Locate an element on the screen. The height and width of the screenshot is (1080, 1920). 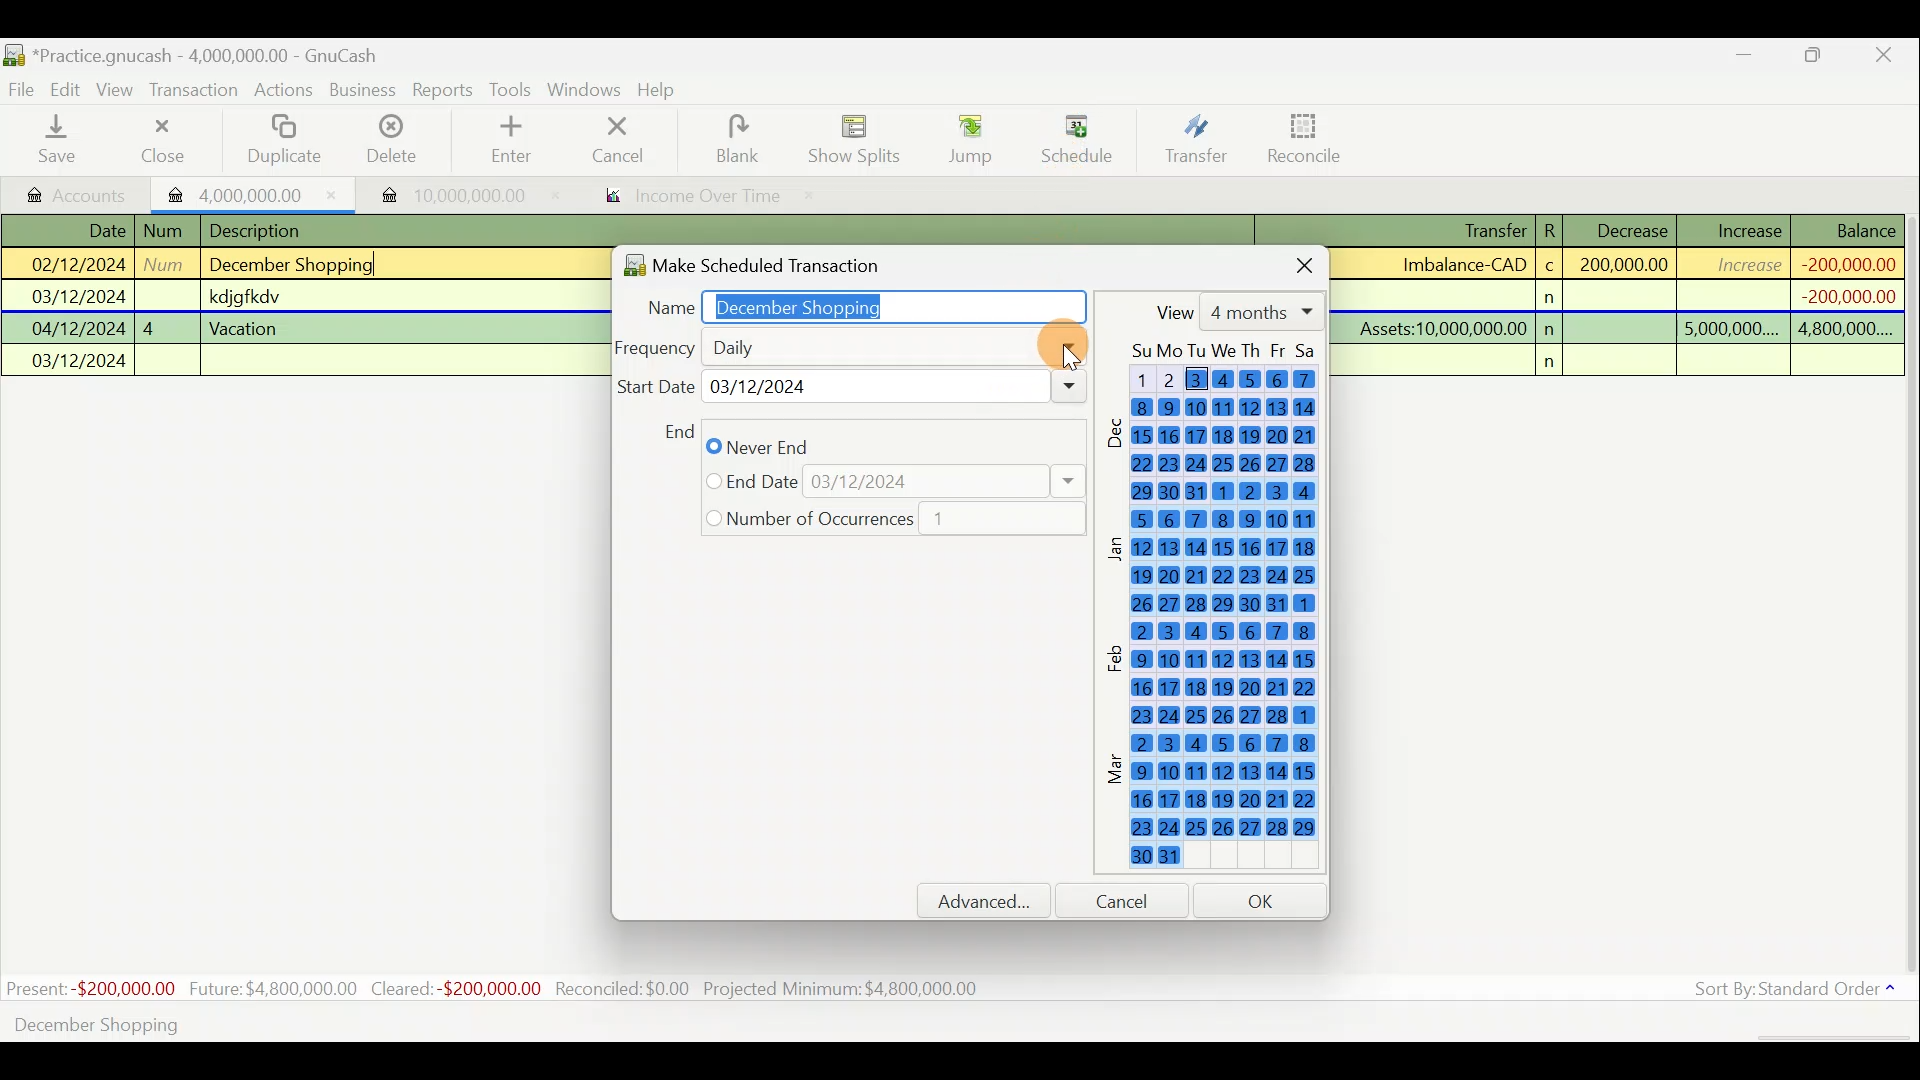
Accounts is located at coordinates (79, 193).